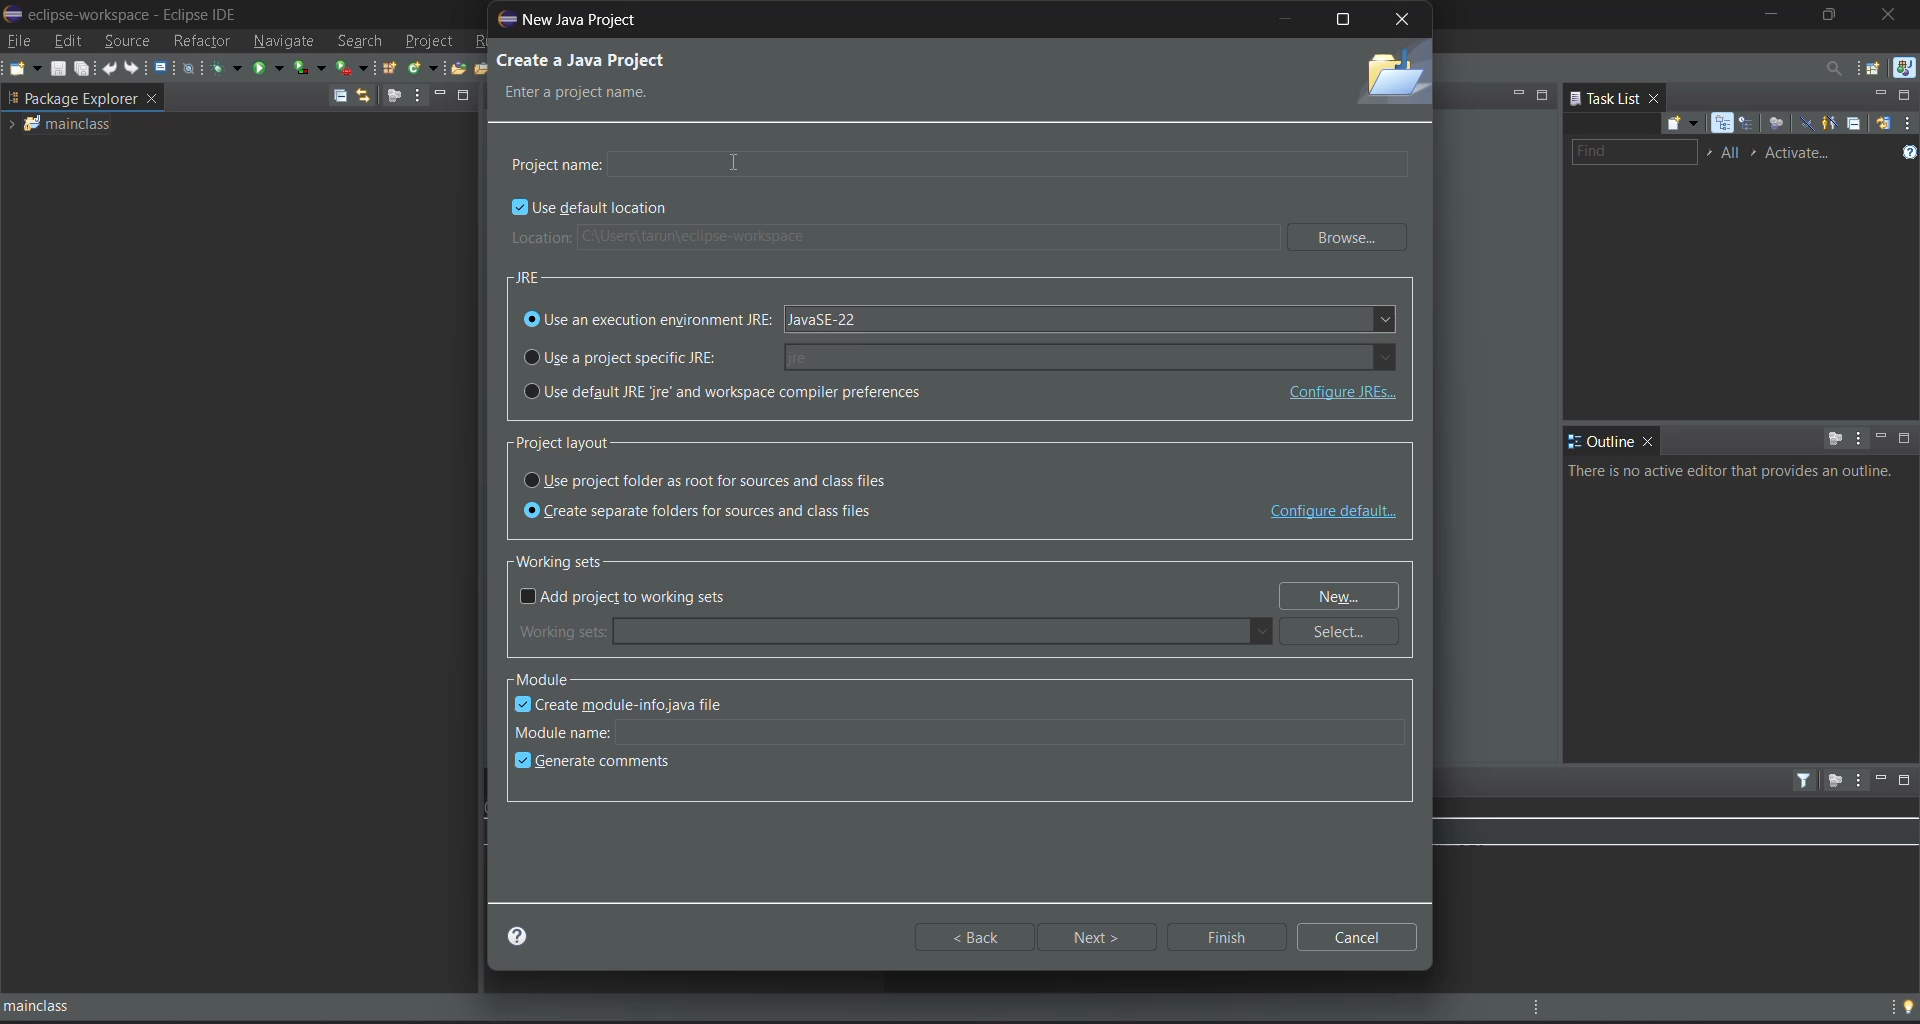  Describe the element at coordinates (391, 69) in the screenshot. I see `new java package` at that location.